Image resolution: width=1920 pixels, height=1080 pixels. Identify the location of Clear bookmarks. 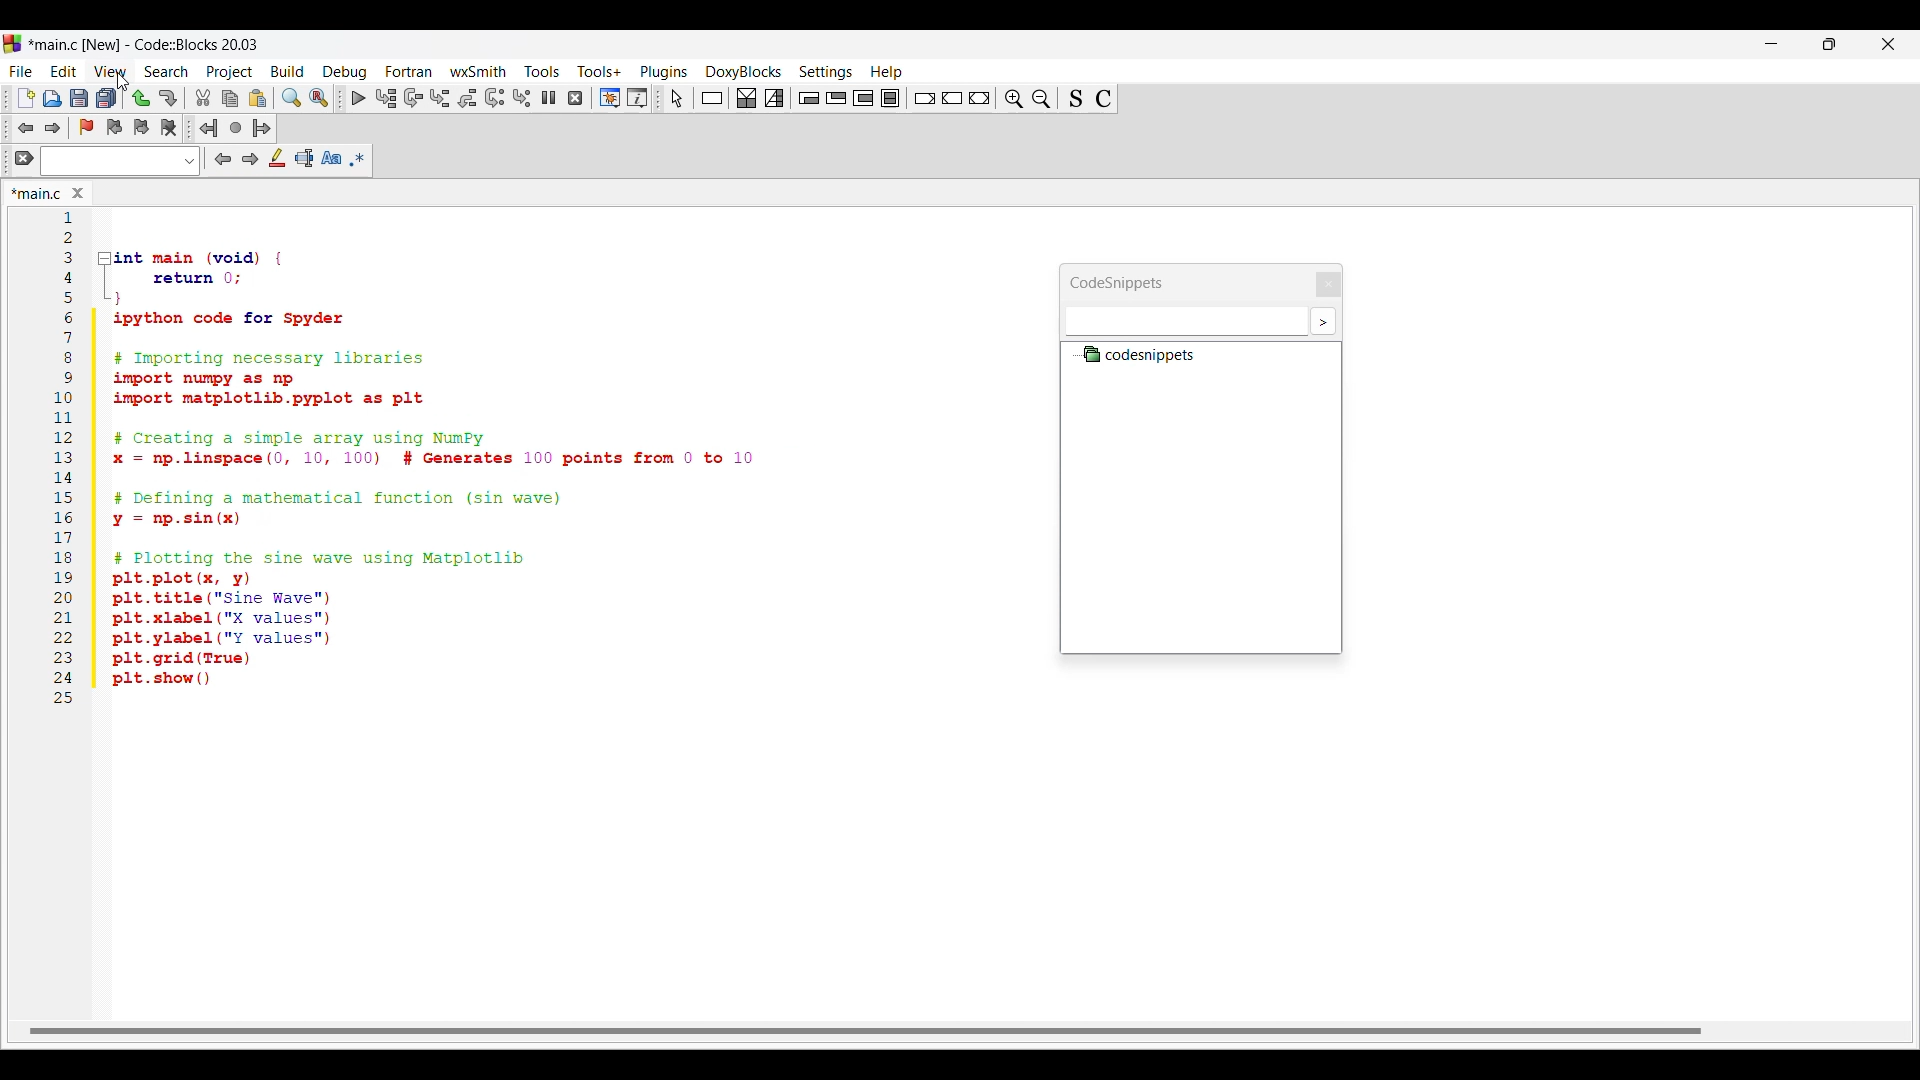
(169, 128).